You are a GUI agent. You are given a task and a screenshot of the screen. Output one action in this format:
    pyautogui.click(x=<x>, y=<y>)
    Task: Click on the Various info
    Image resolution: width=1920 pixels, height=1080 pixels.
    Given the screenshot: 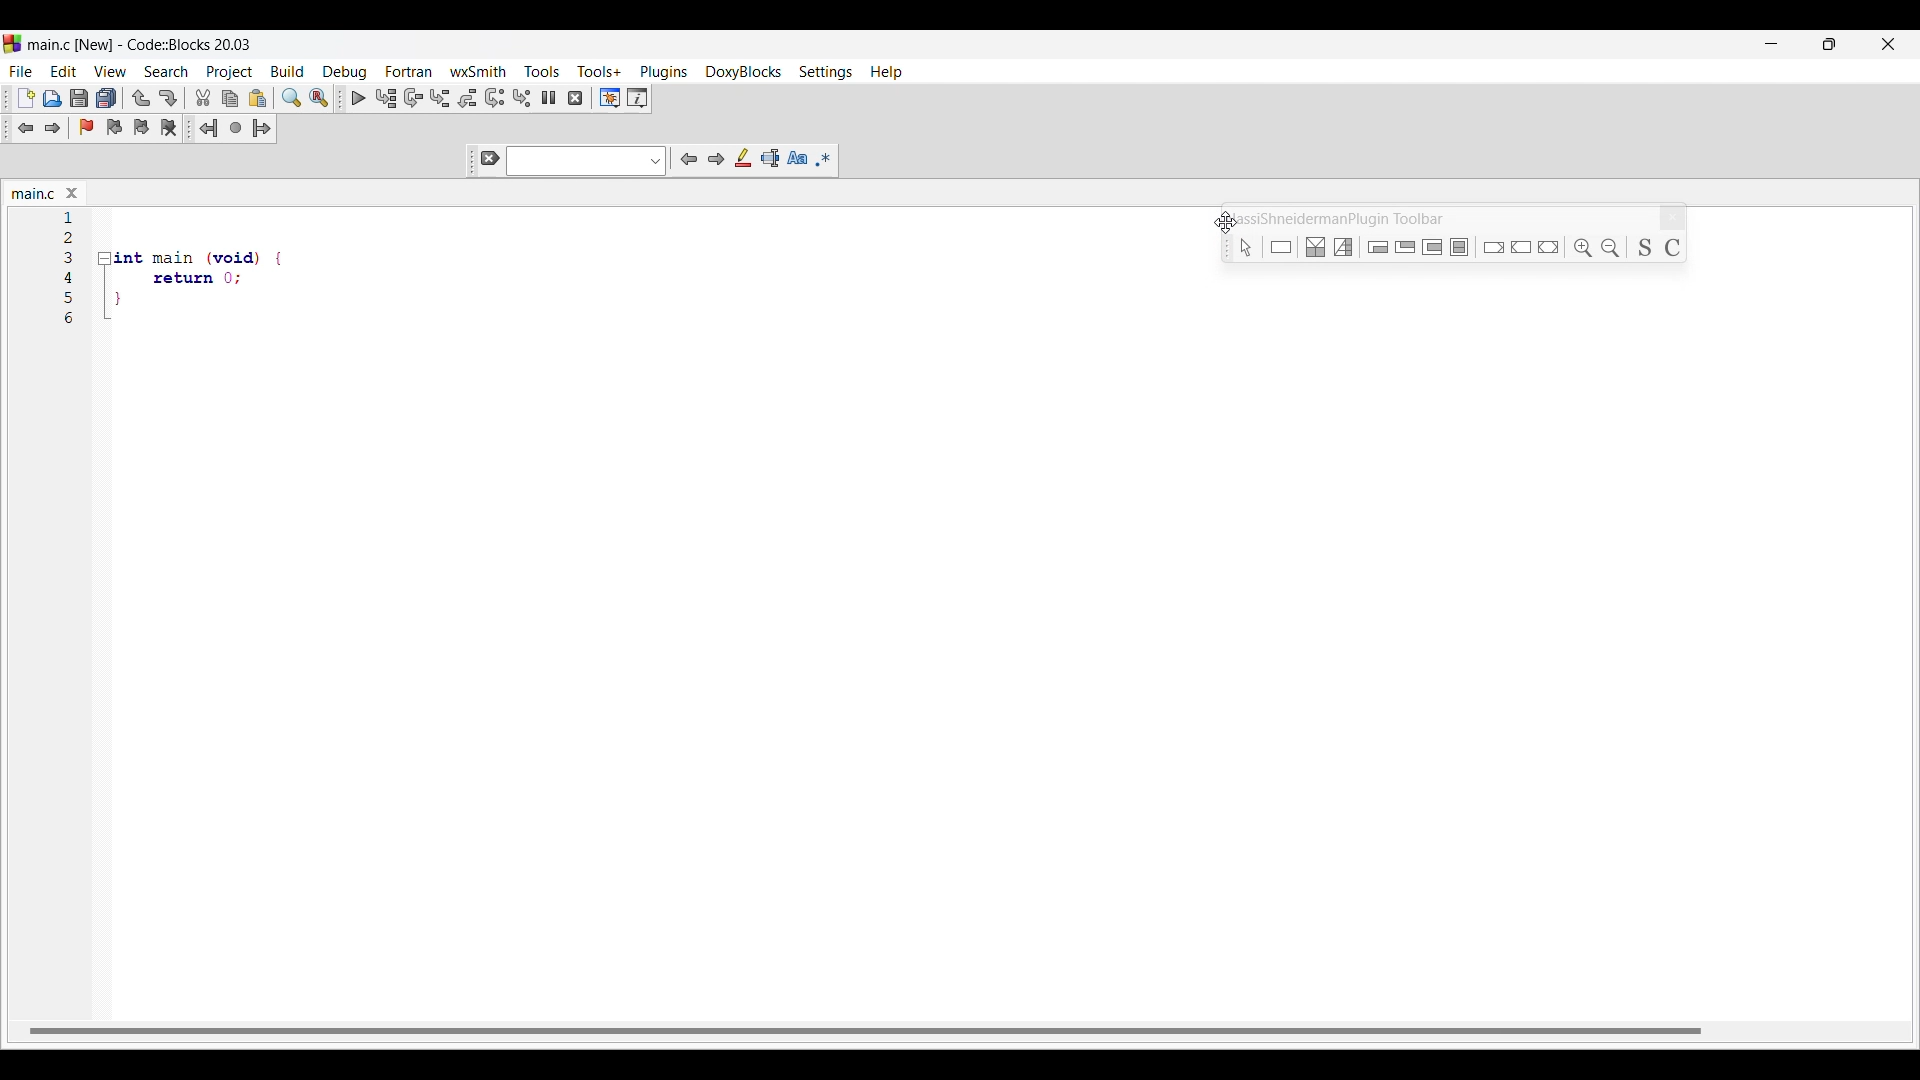 What is the action you would take?
    pyautogui.click(x=638, y=98)
    